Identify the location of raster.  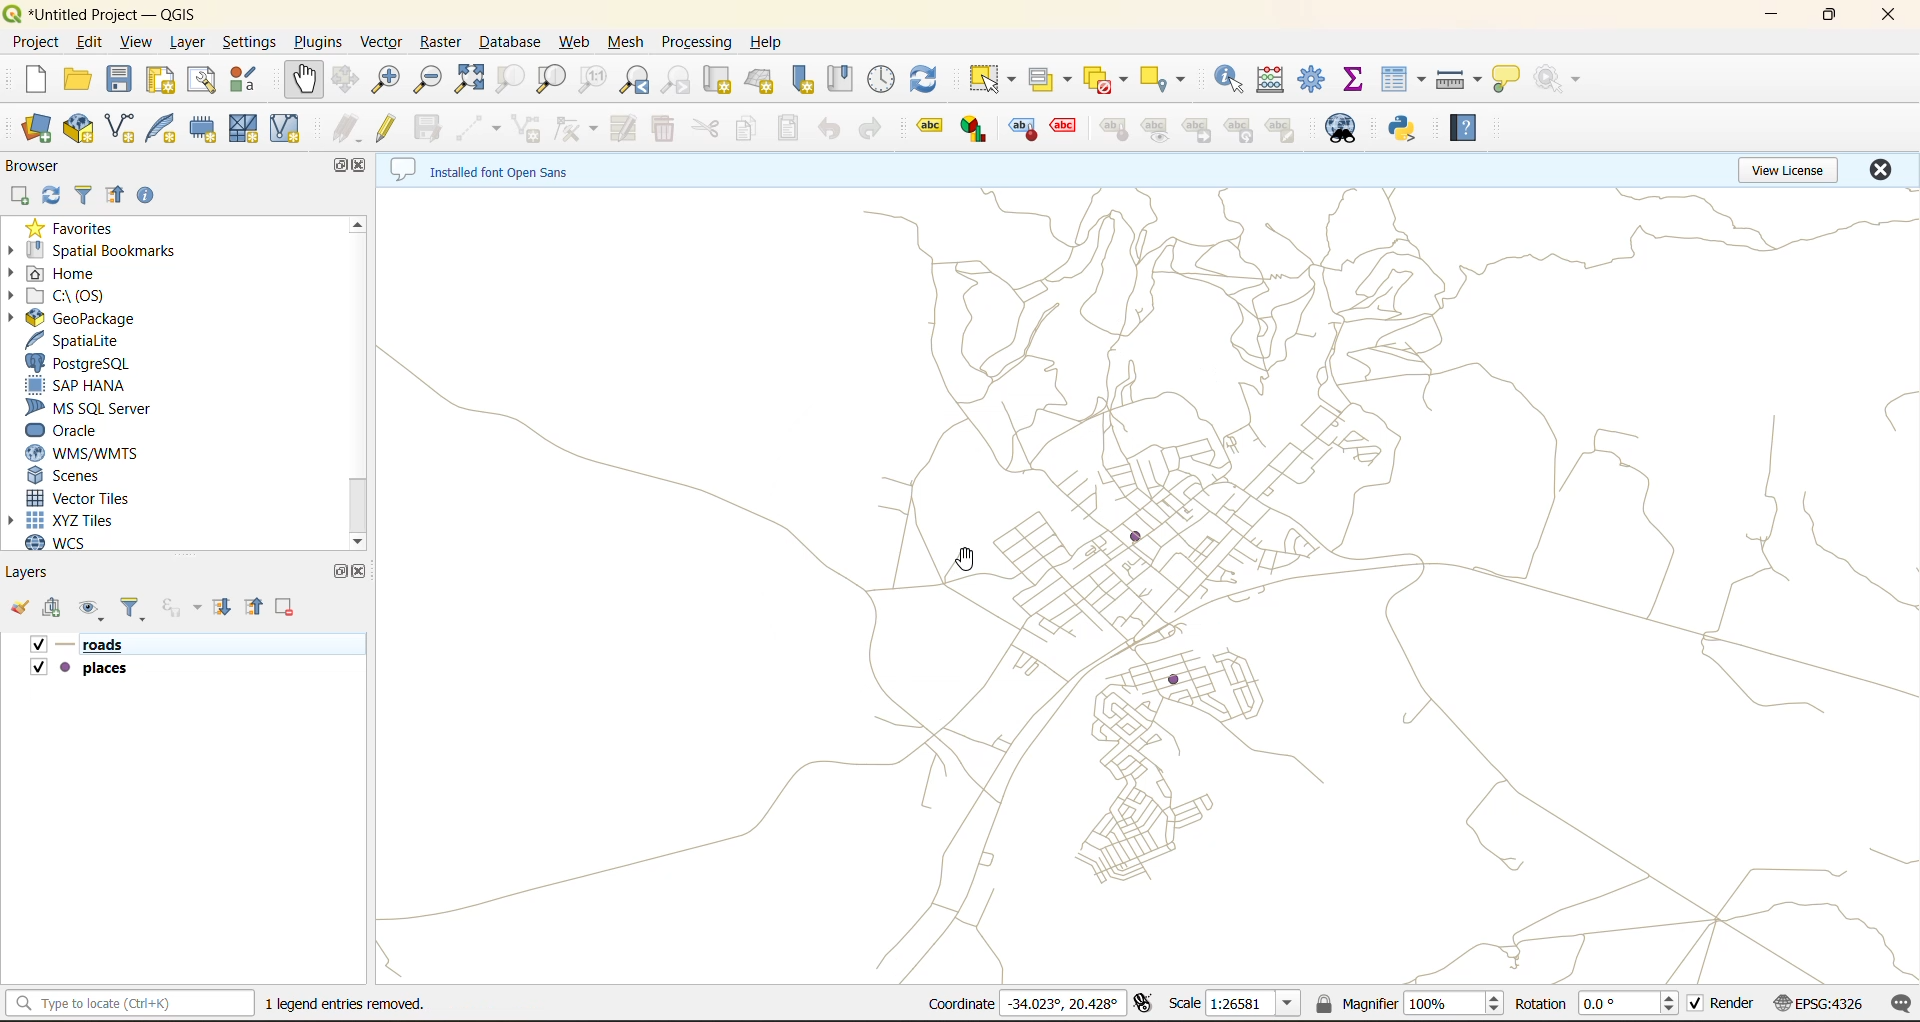
(438, 43).